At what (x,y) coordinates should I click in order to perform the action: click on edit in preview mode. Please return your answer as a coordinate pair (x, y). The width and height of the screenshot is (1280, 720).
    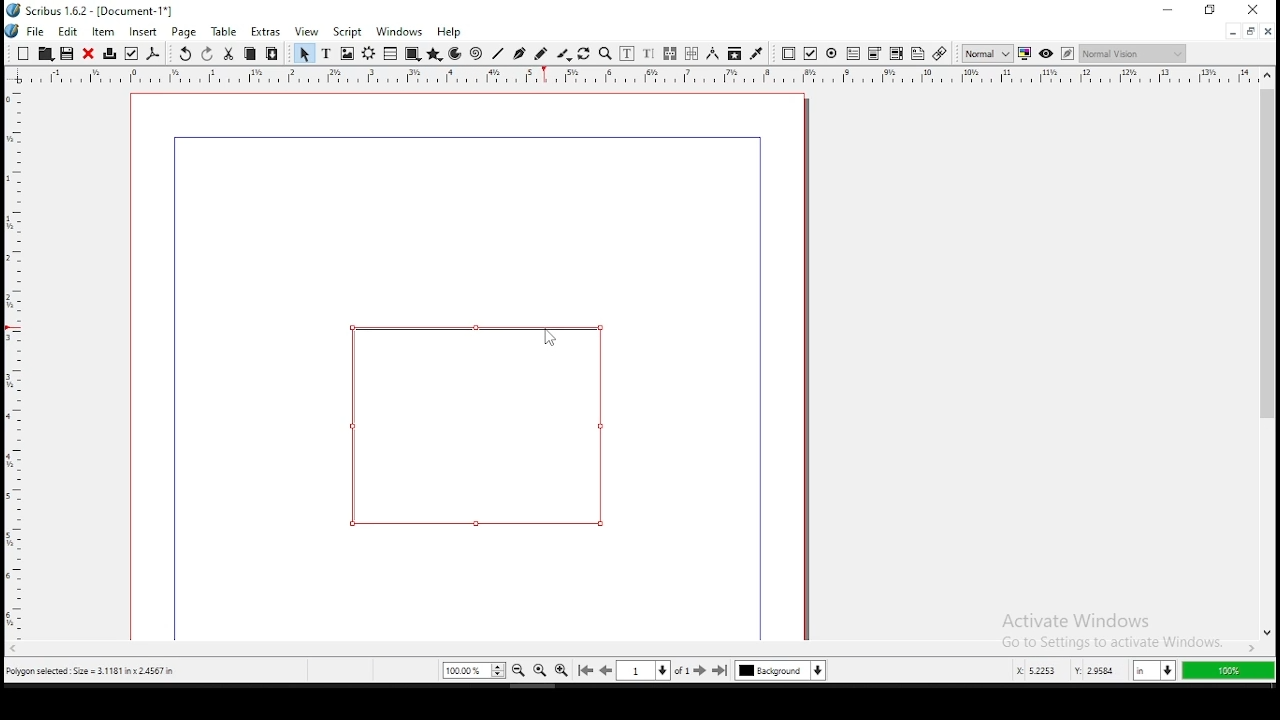
    Looking at the image, I should click on (1067, 53).